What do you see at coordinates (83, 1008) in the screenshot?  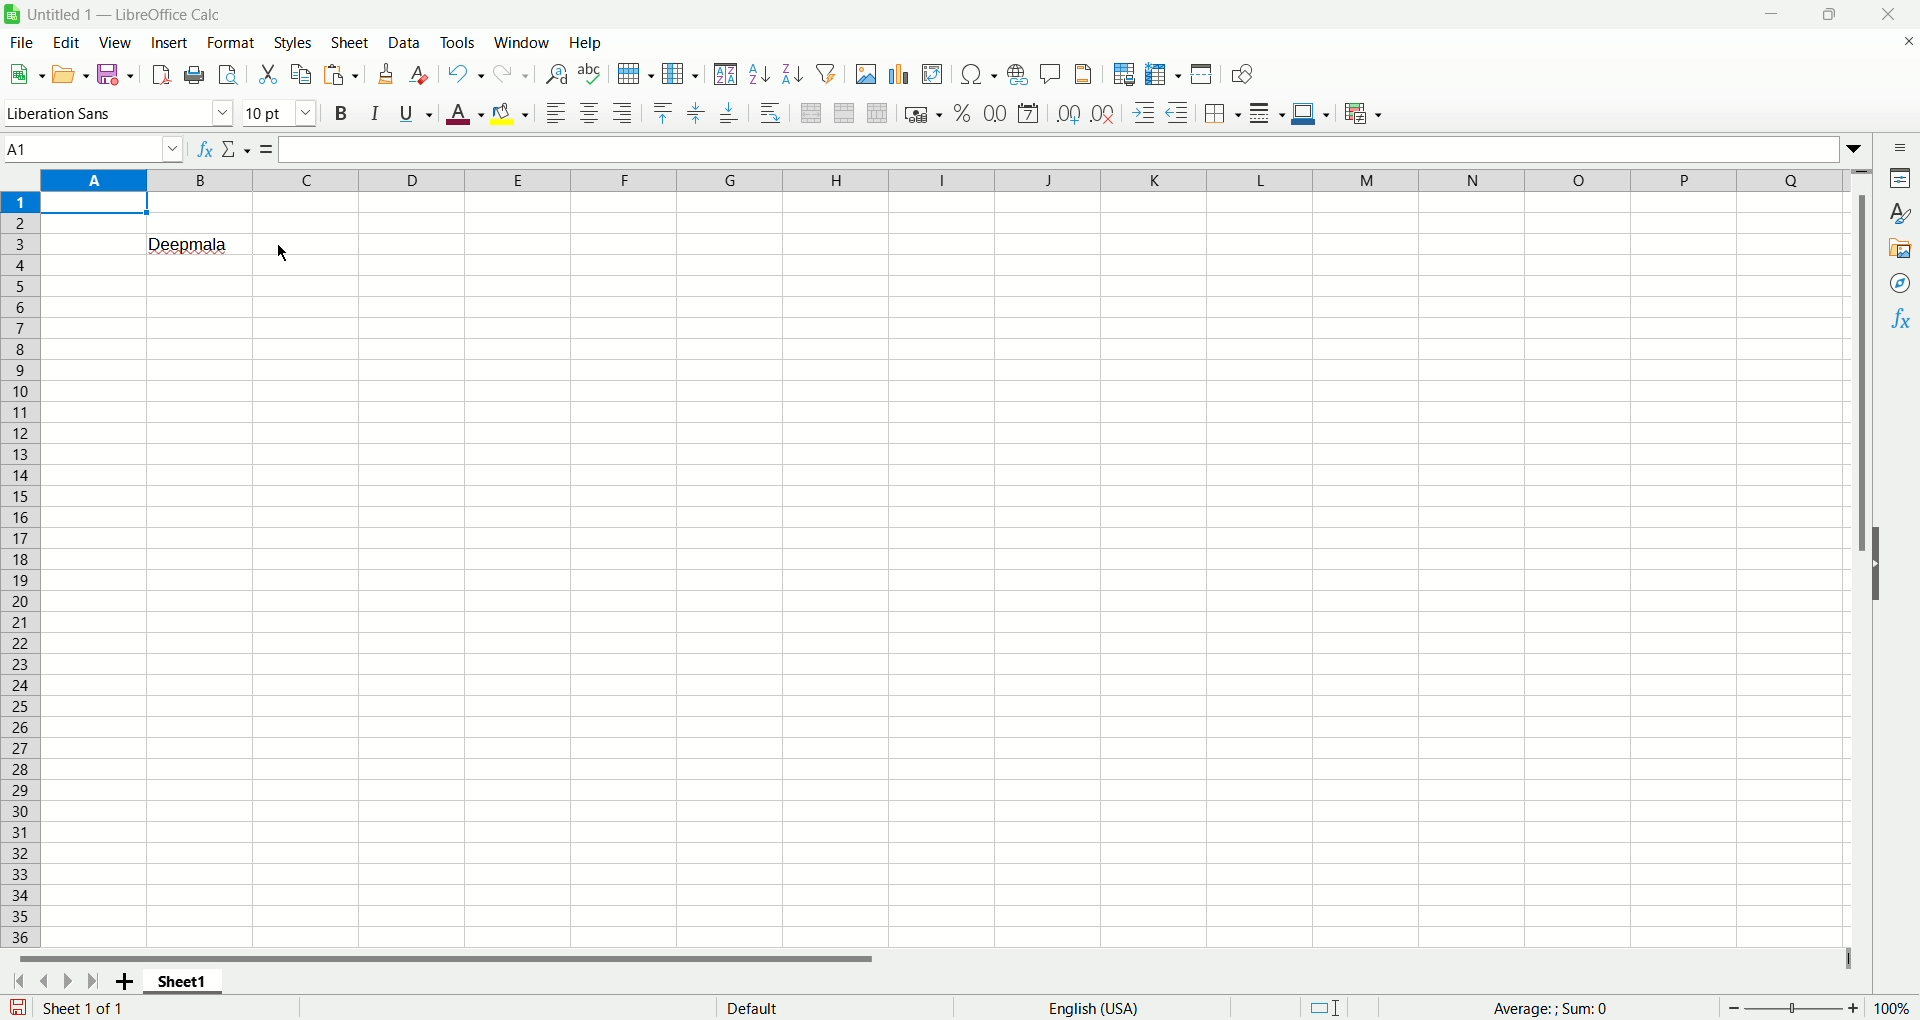 I see `sheet 1 of 1` at bounding box center [83, 1008].